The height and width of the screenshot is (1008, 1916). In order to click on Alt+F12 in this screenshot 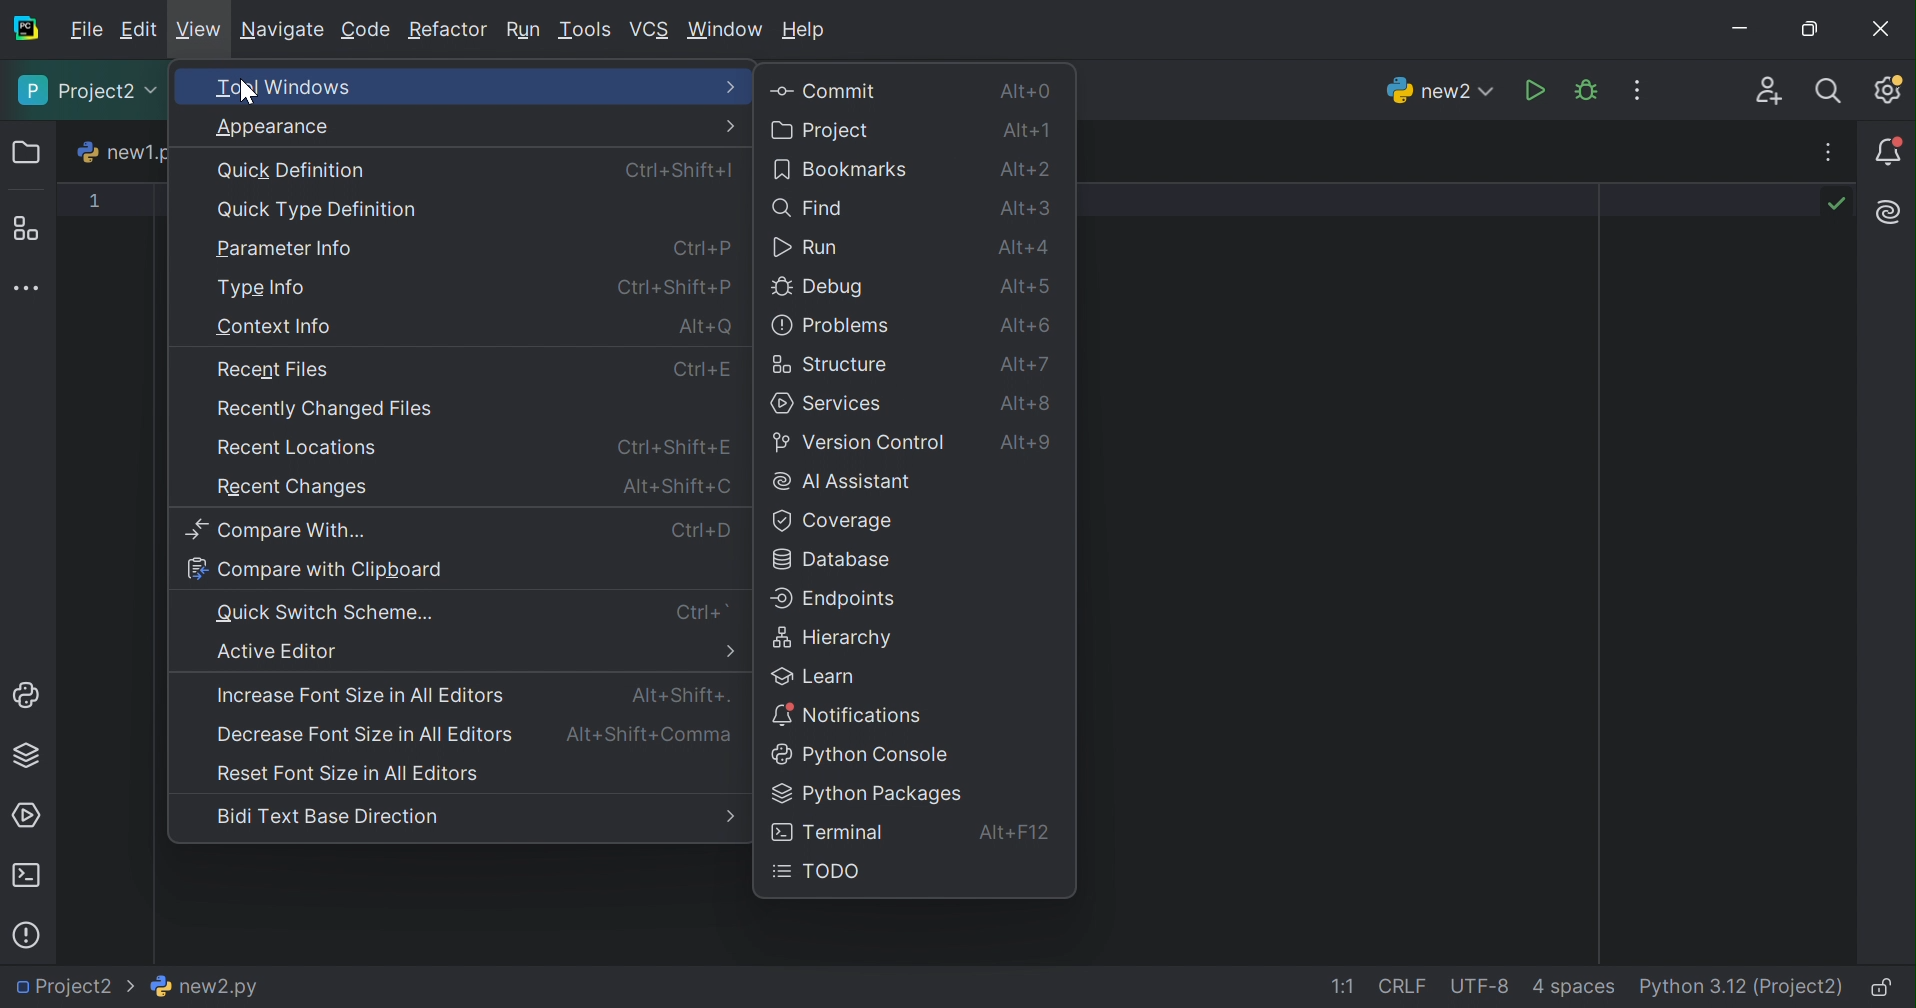, I will do `click(1014, 834)`.